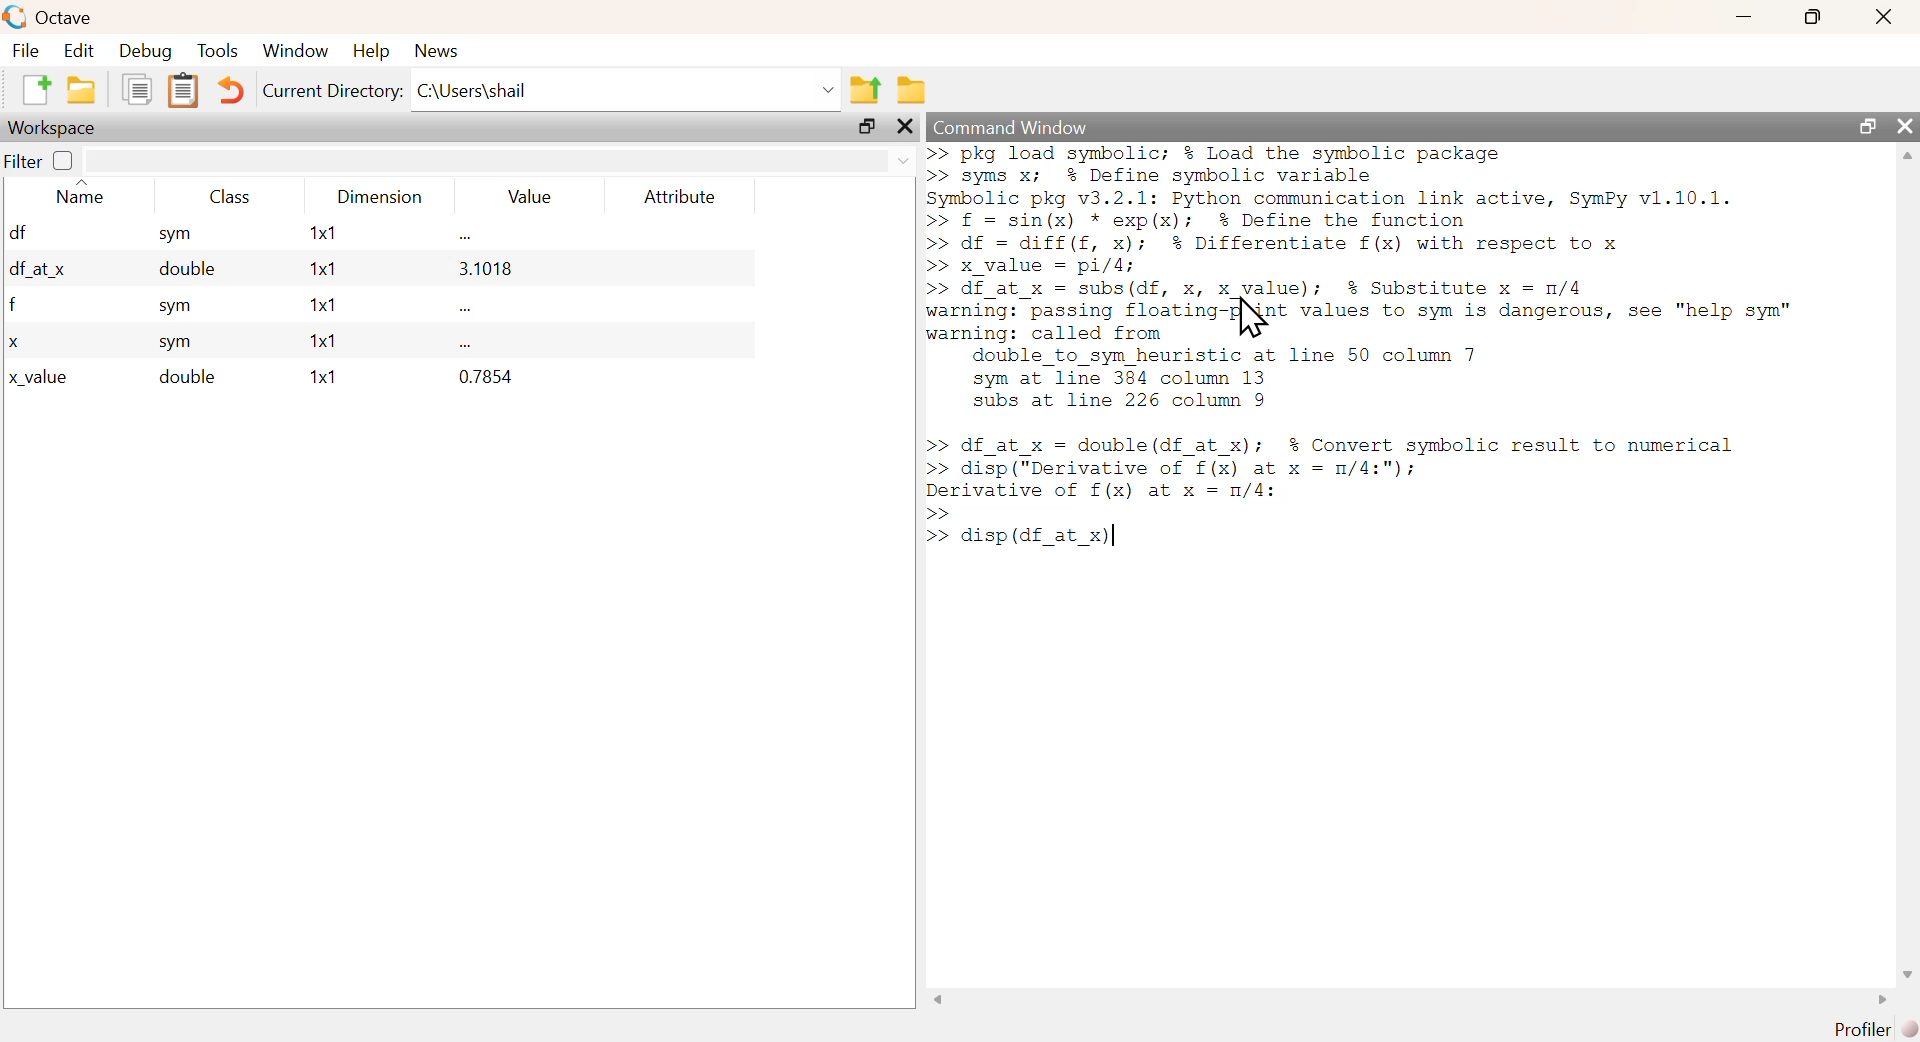 Image resolution: width=1920 pixels, height=1042 pixels. Describe the element at coordinates (1866, 124) in the screenshot. I see `maximize` at that location.